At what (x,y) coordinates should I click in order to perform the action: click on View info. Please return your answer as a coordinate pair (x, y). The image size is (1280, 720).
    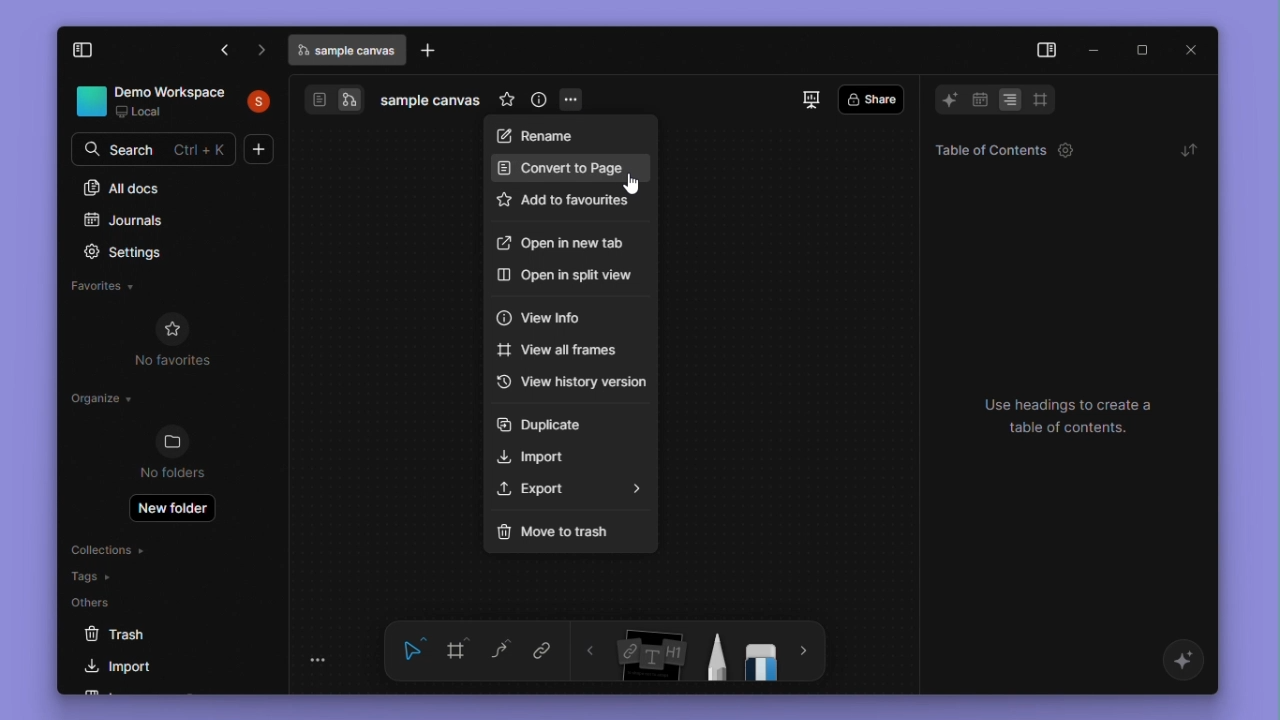
    Looking at the image, I should click on (542, 317).